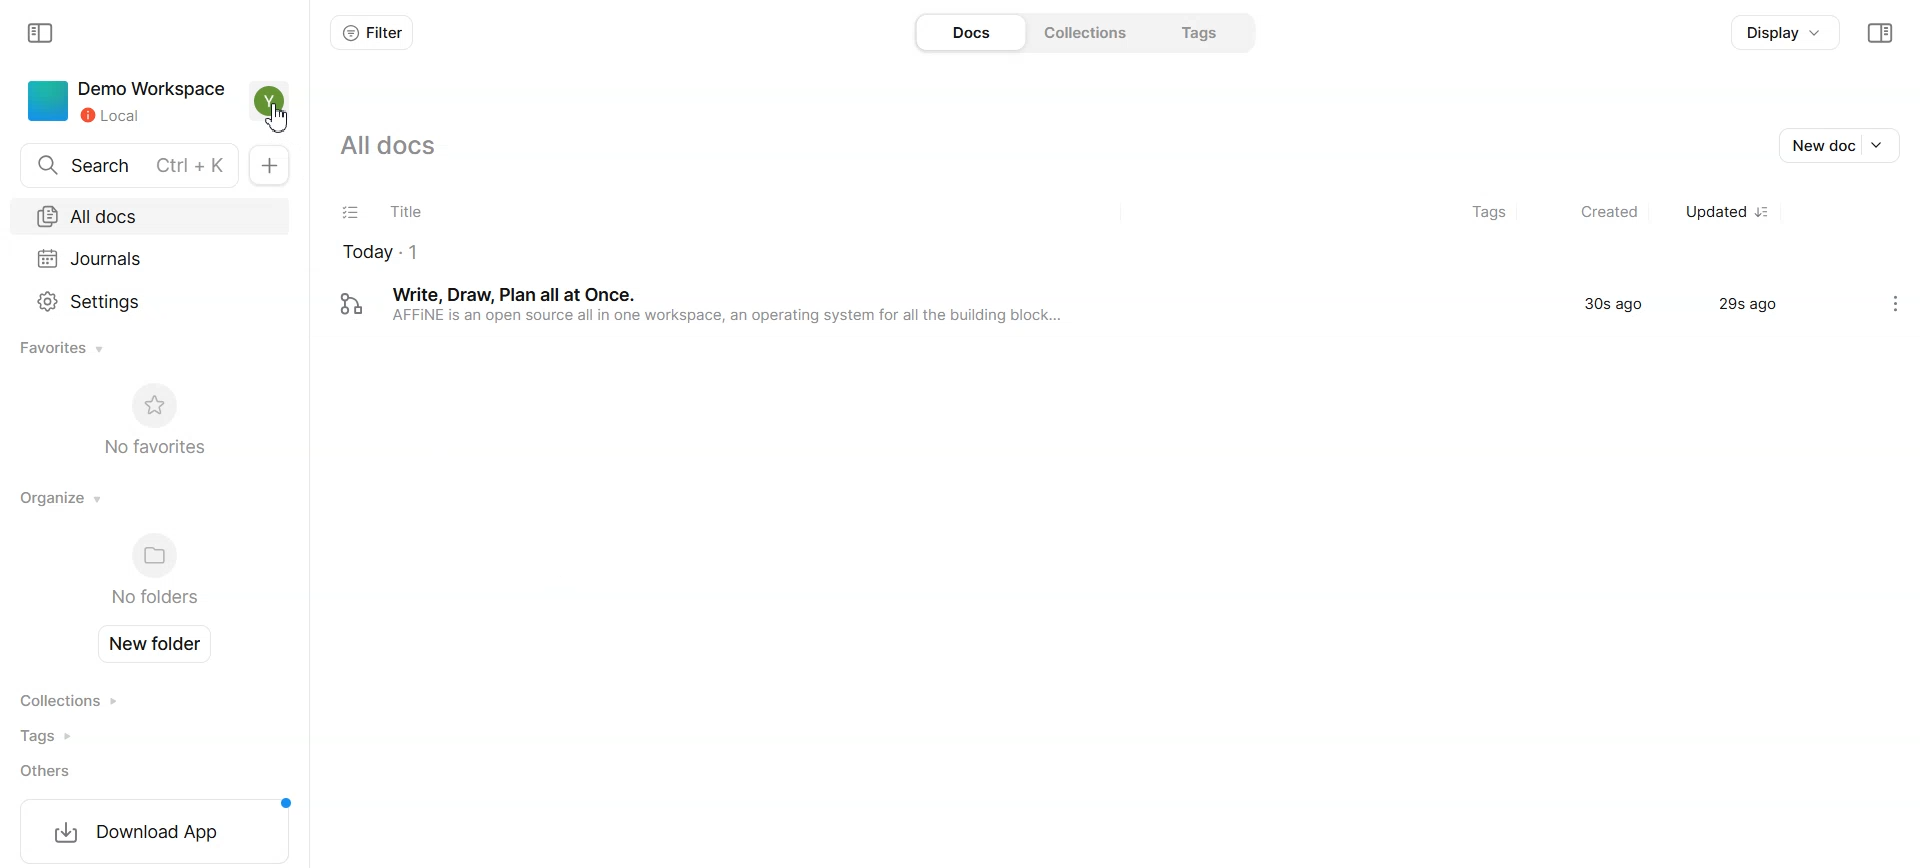 The image size is (1920, 868). What do you see at coordinates (555, 213) in the screenshot?
I see `Title` at bounding box center [555, 213].